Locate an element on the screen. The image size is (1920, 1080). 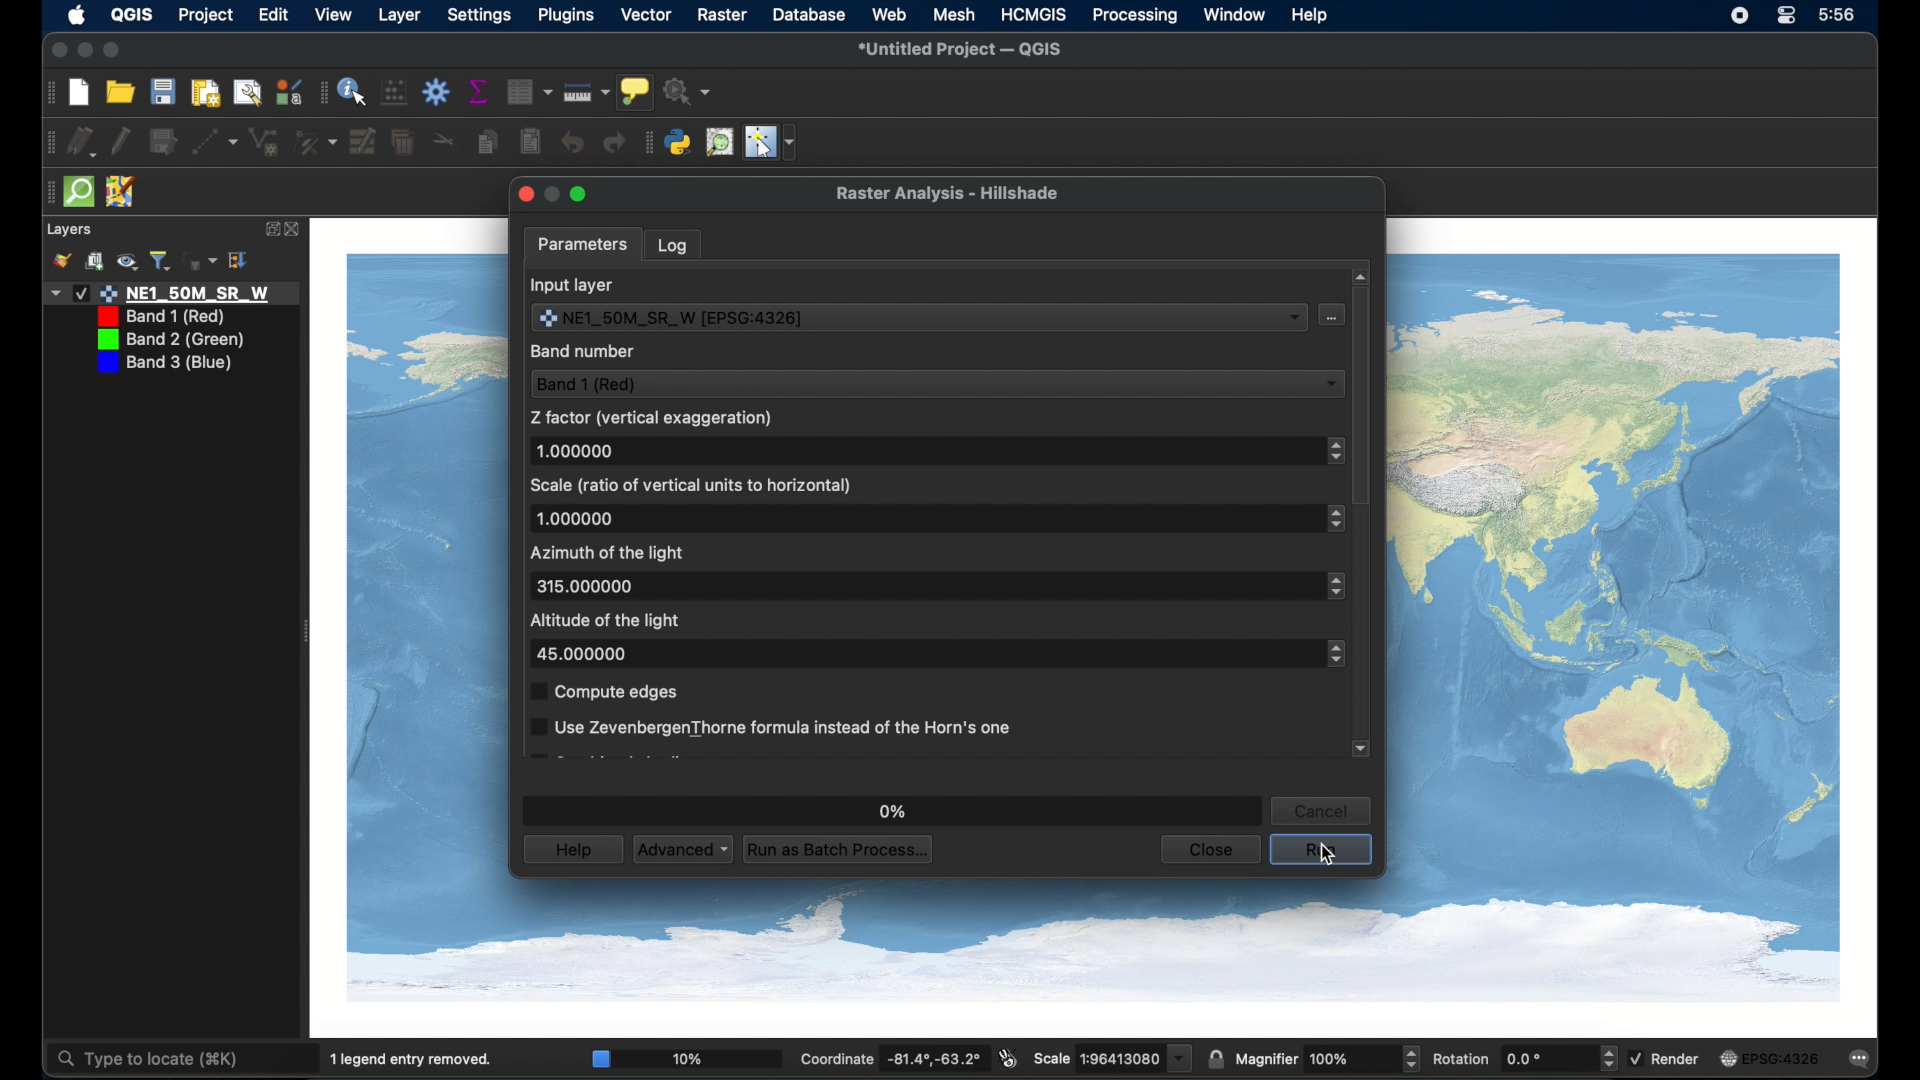
layer is located at coordinates (399, 15).